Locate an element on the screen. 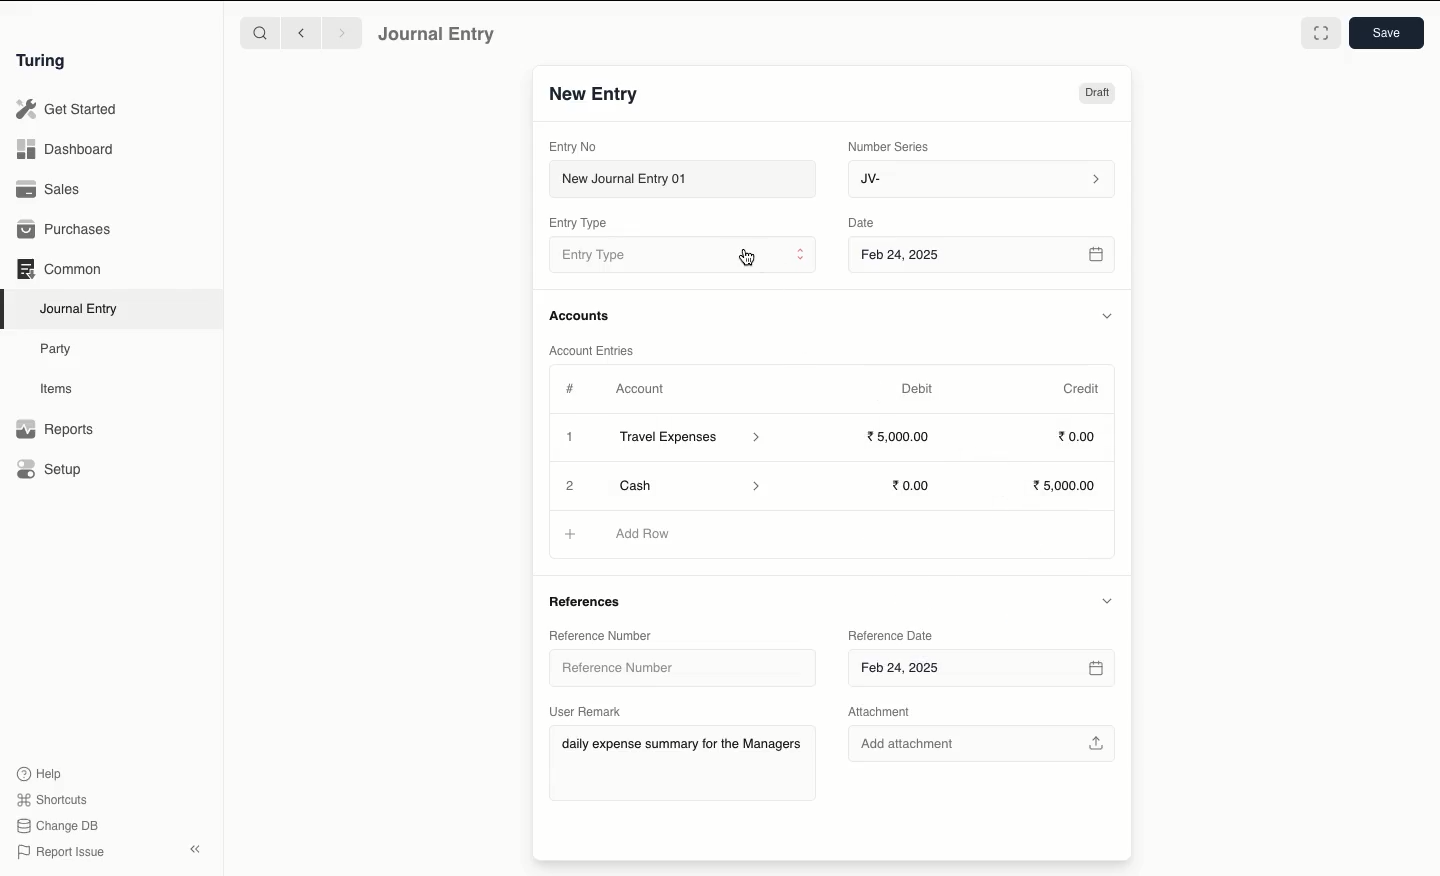 Image resolution: width=1440 pixels, height=876 pixels. Sales is located at coordinates (51, 189).